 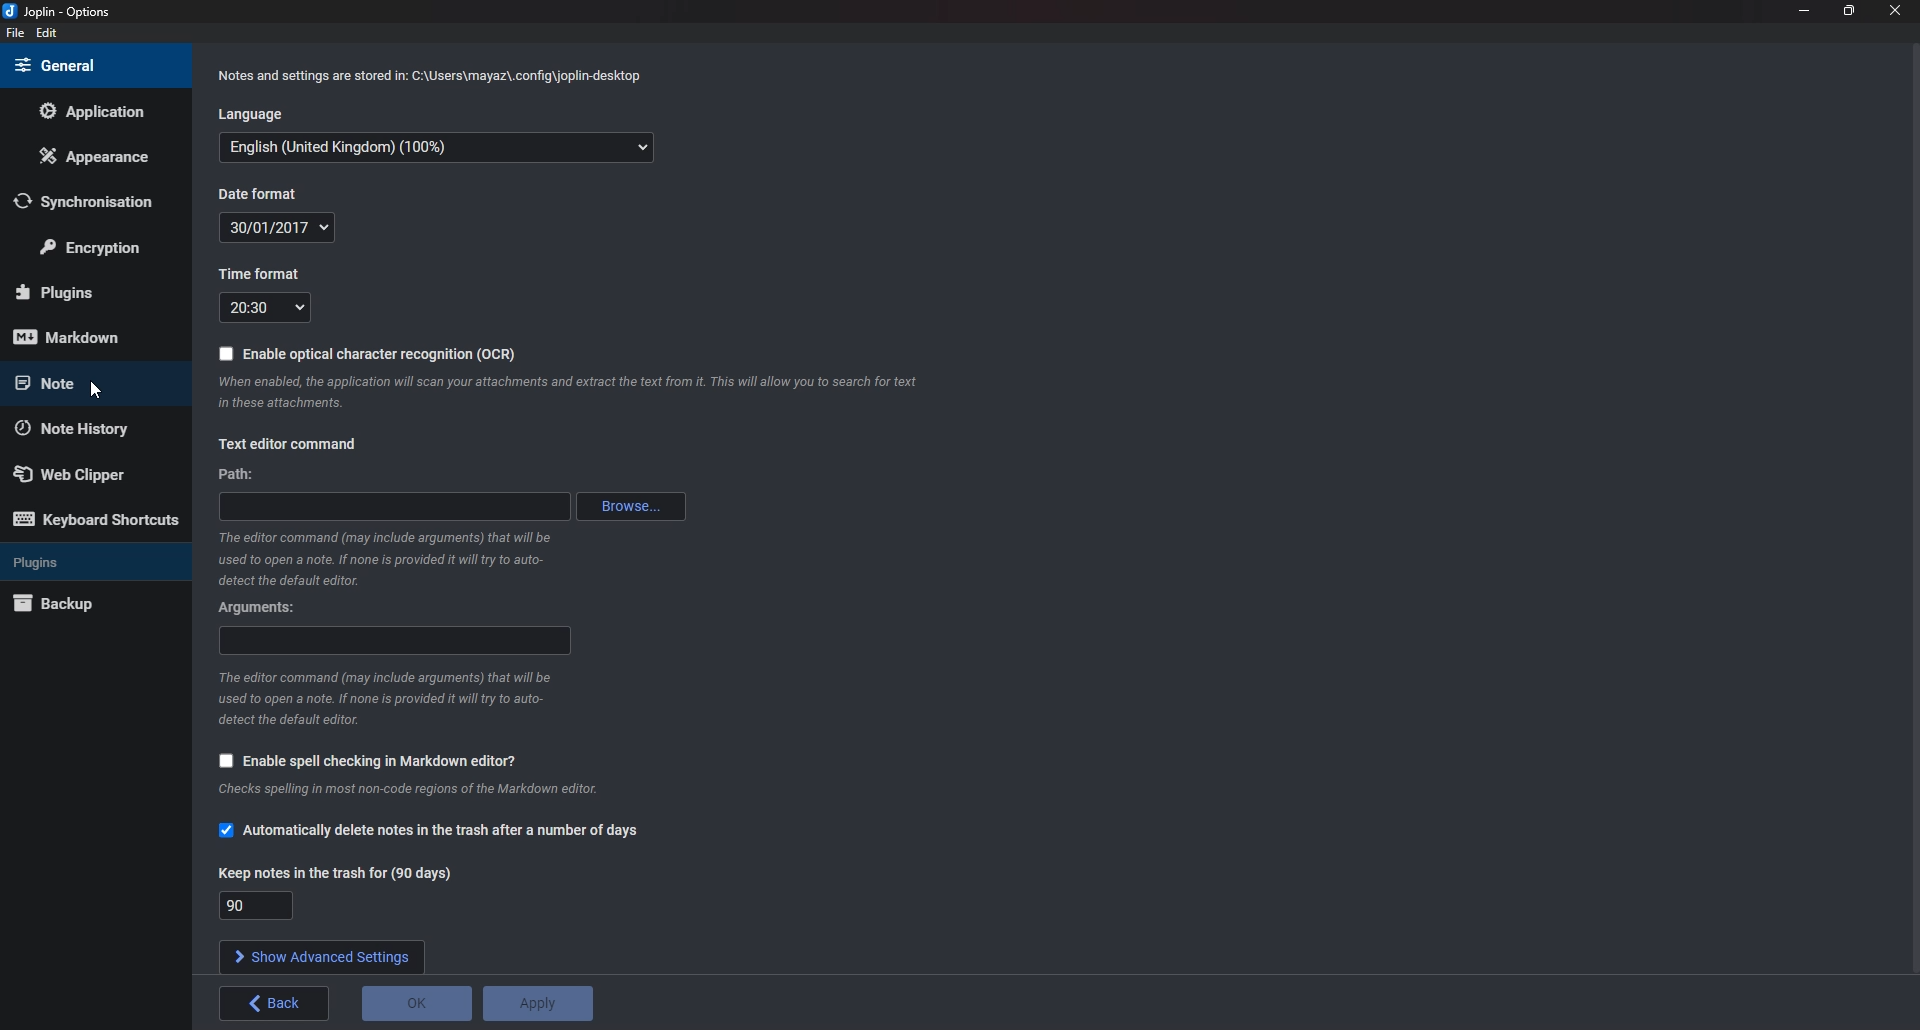 I want to click on Enable spell checking, so click(x=388, y=760).